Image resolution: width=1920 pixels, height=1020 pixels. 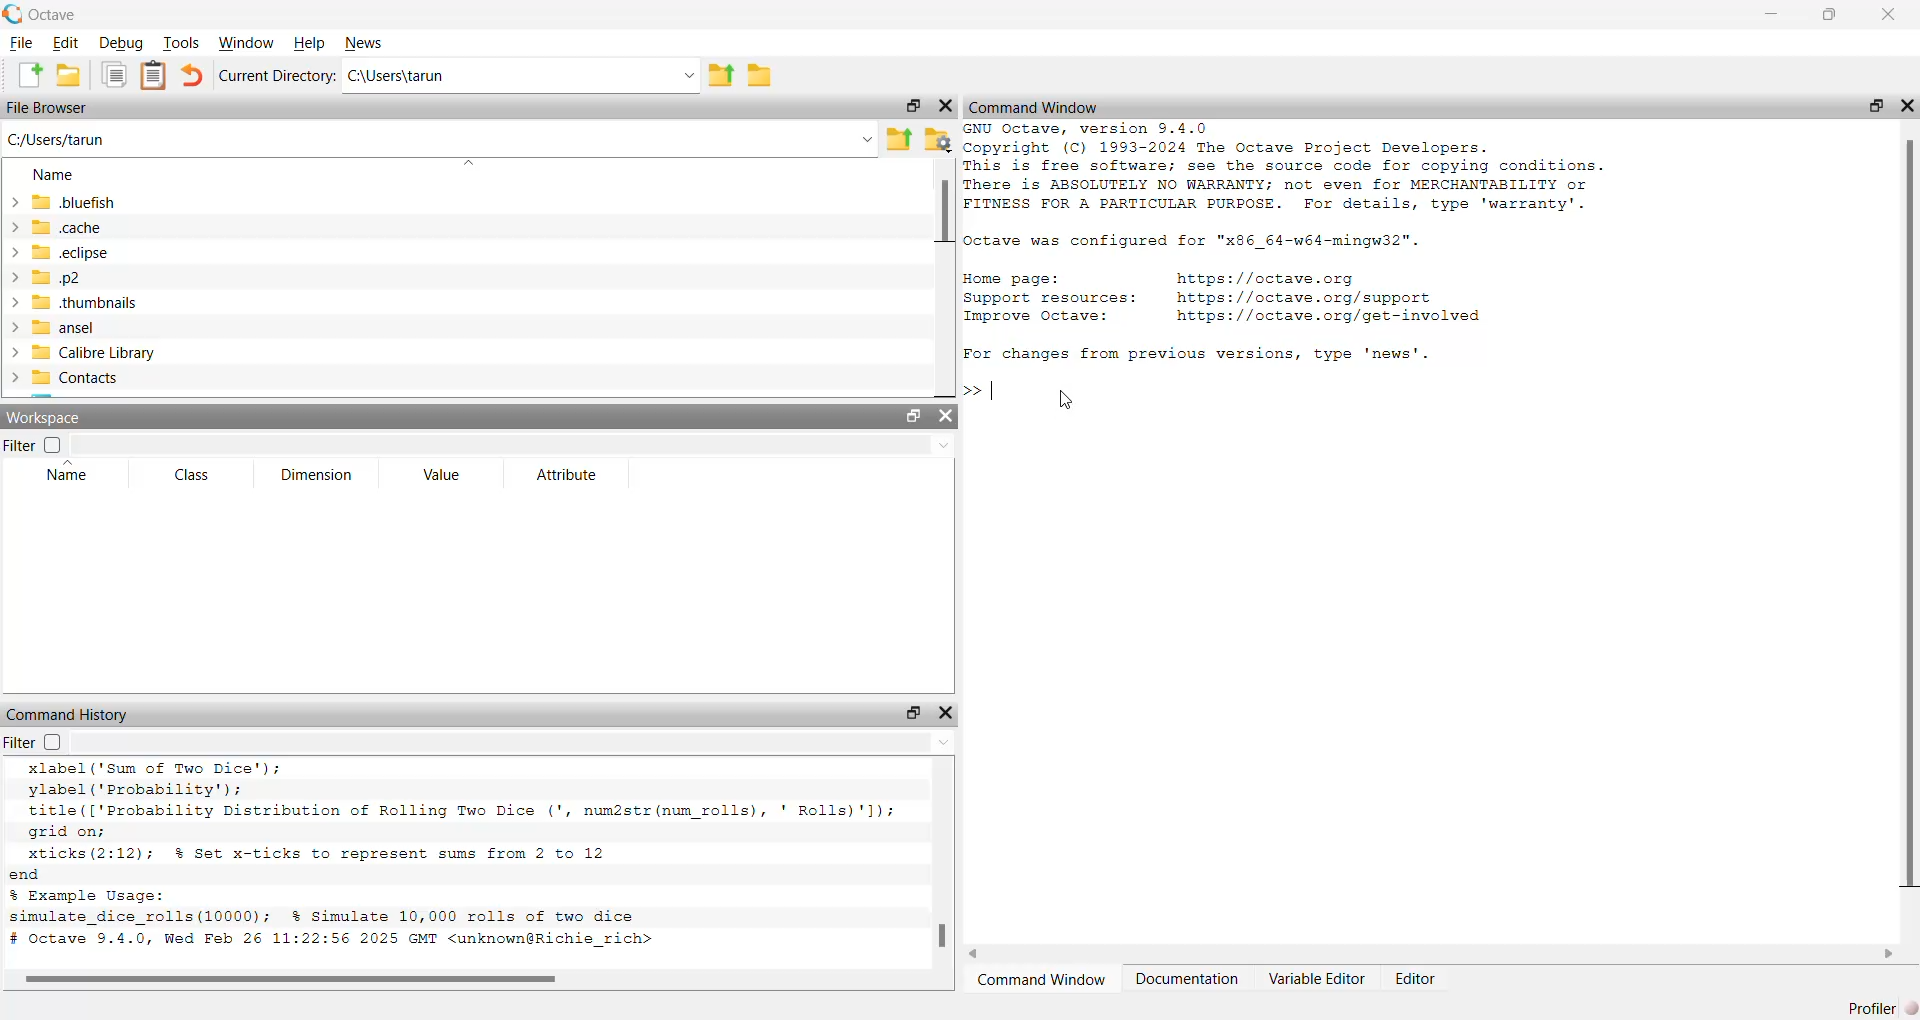 What do you see at coordinates (61, 202) in the screenshot?
I see `Bluefish` at bounding box center [61, 202].